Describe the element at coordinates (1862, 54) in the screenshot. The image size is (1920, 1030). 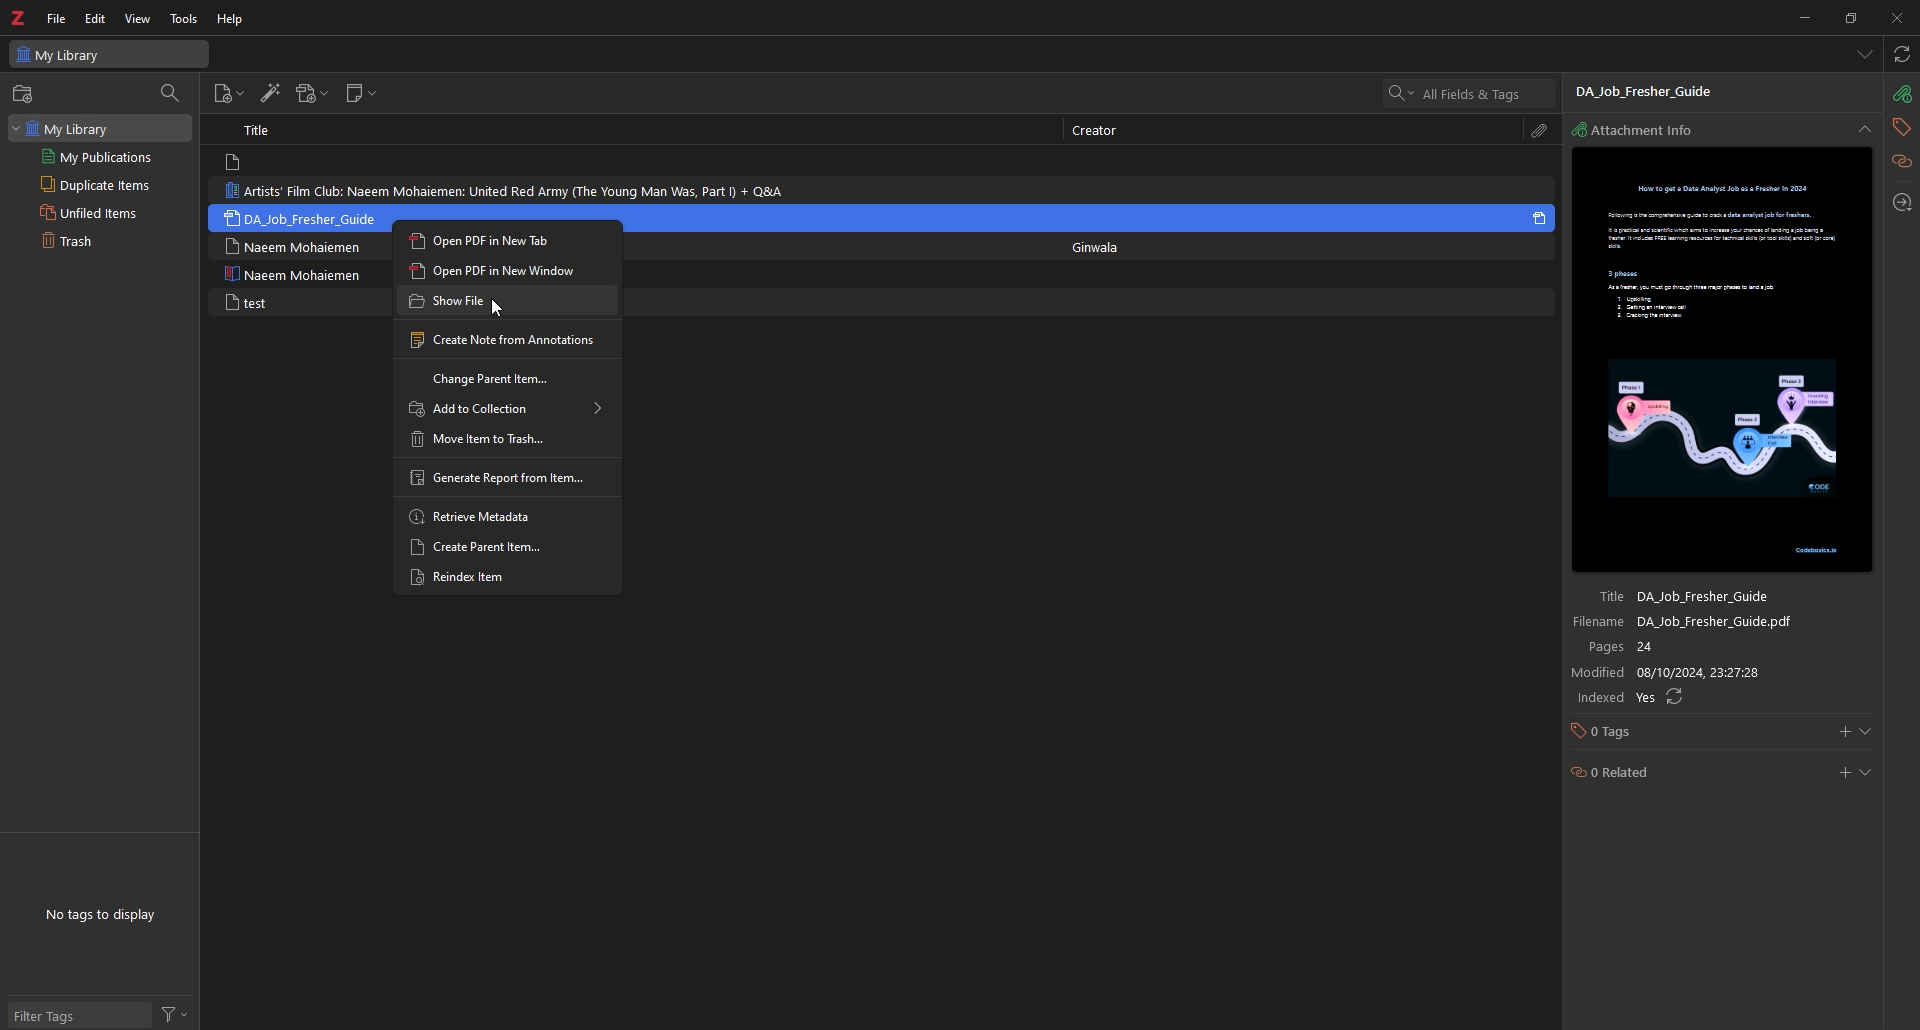
I see `list all tabs` at that location.